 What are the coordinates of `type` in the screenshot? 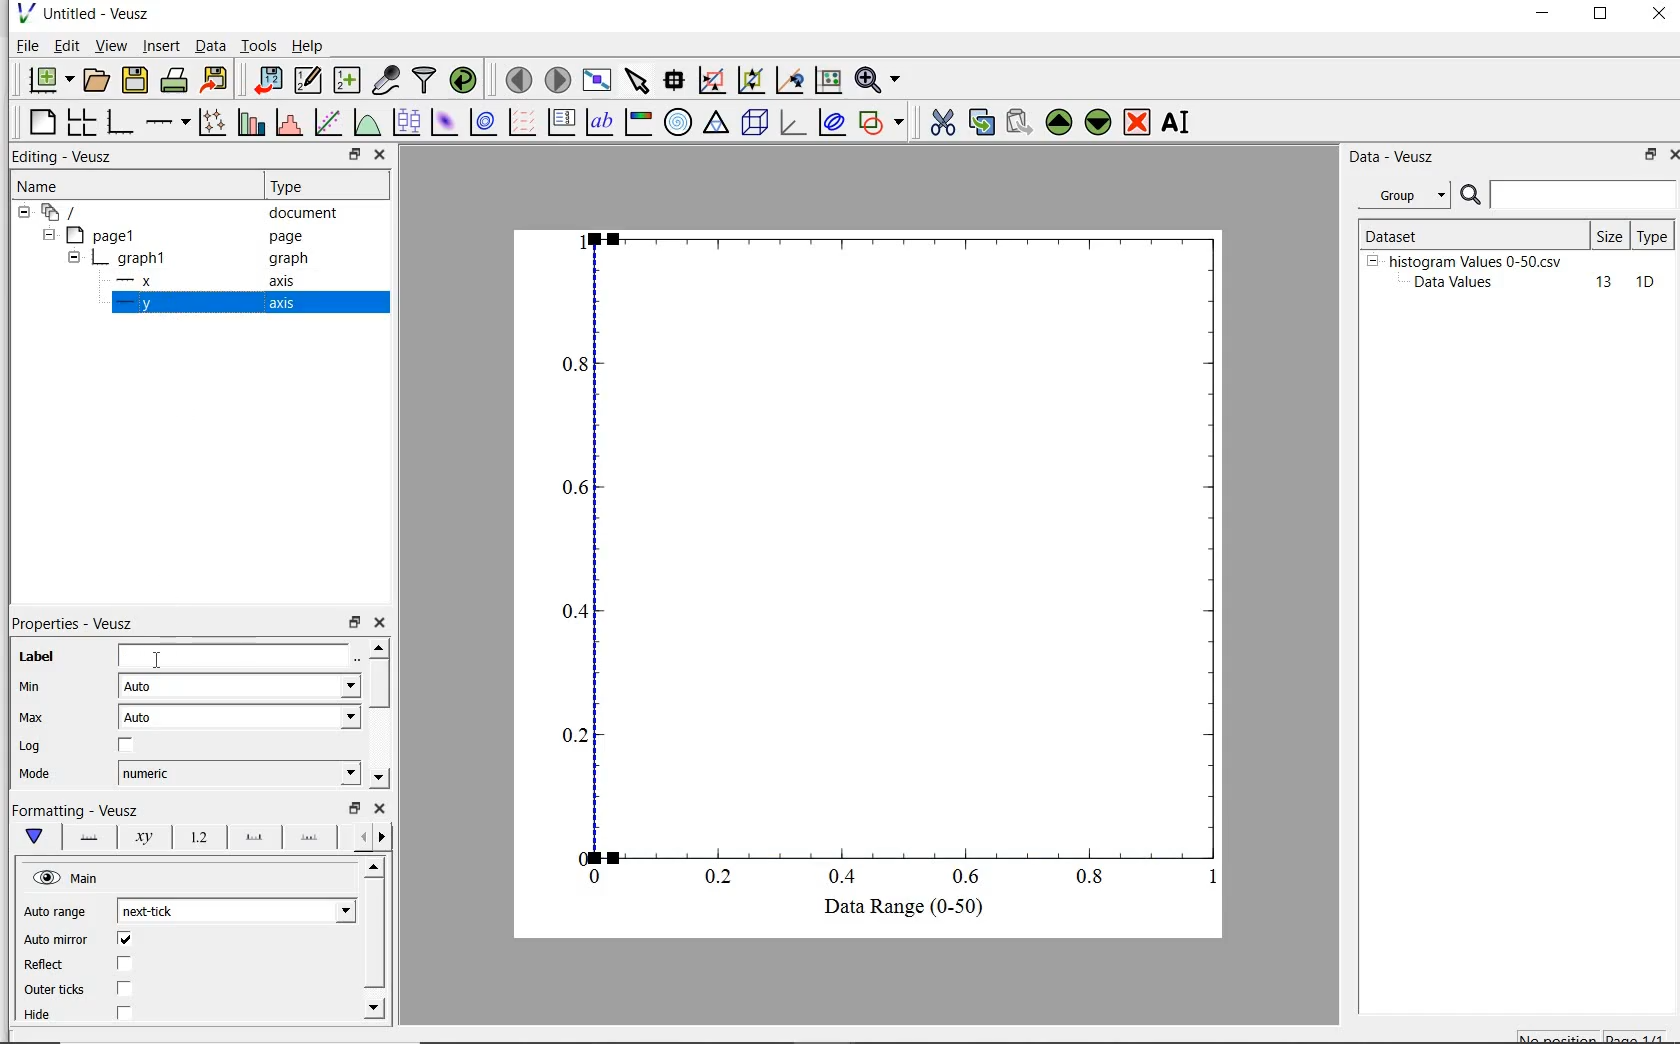 It's located at (1654, 235).